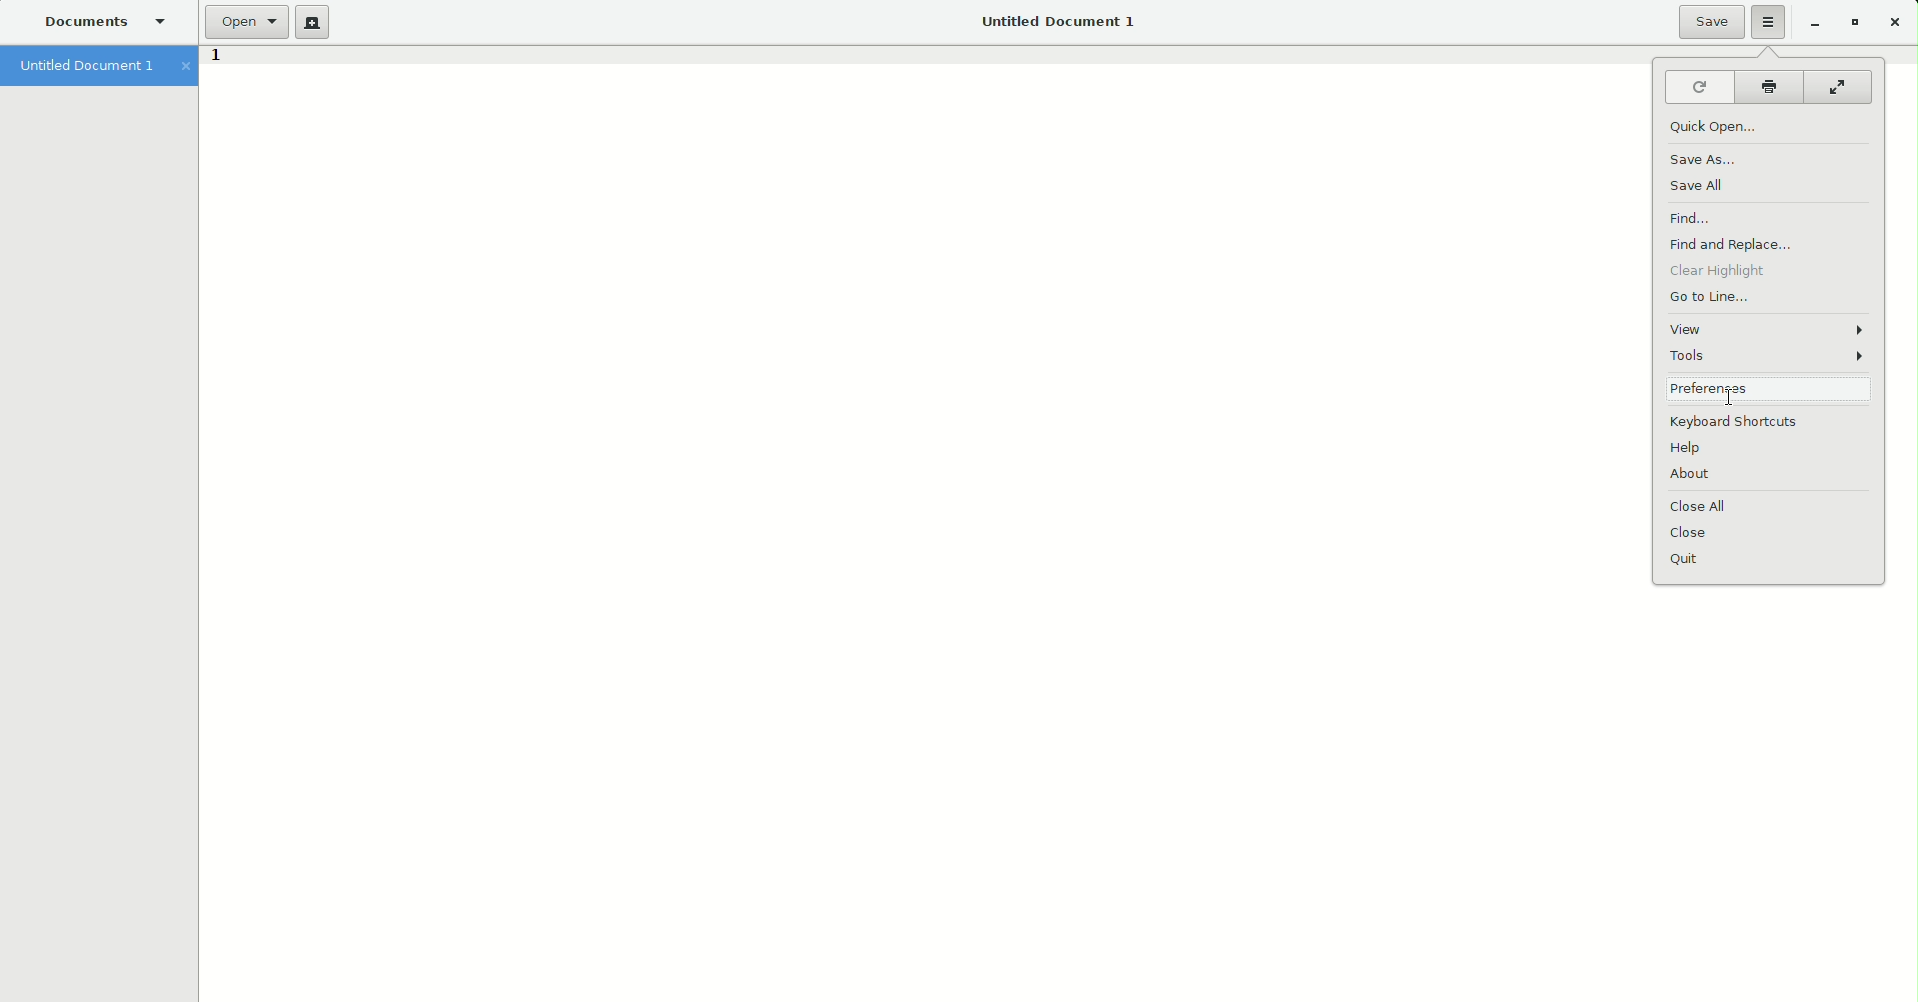 The image size is (1918, 1002). I want to click on Keyboard shortcuts, so click(1742, 421).